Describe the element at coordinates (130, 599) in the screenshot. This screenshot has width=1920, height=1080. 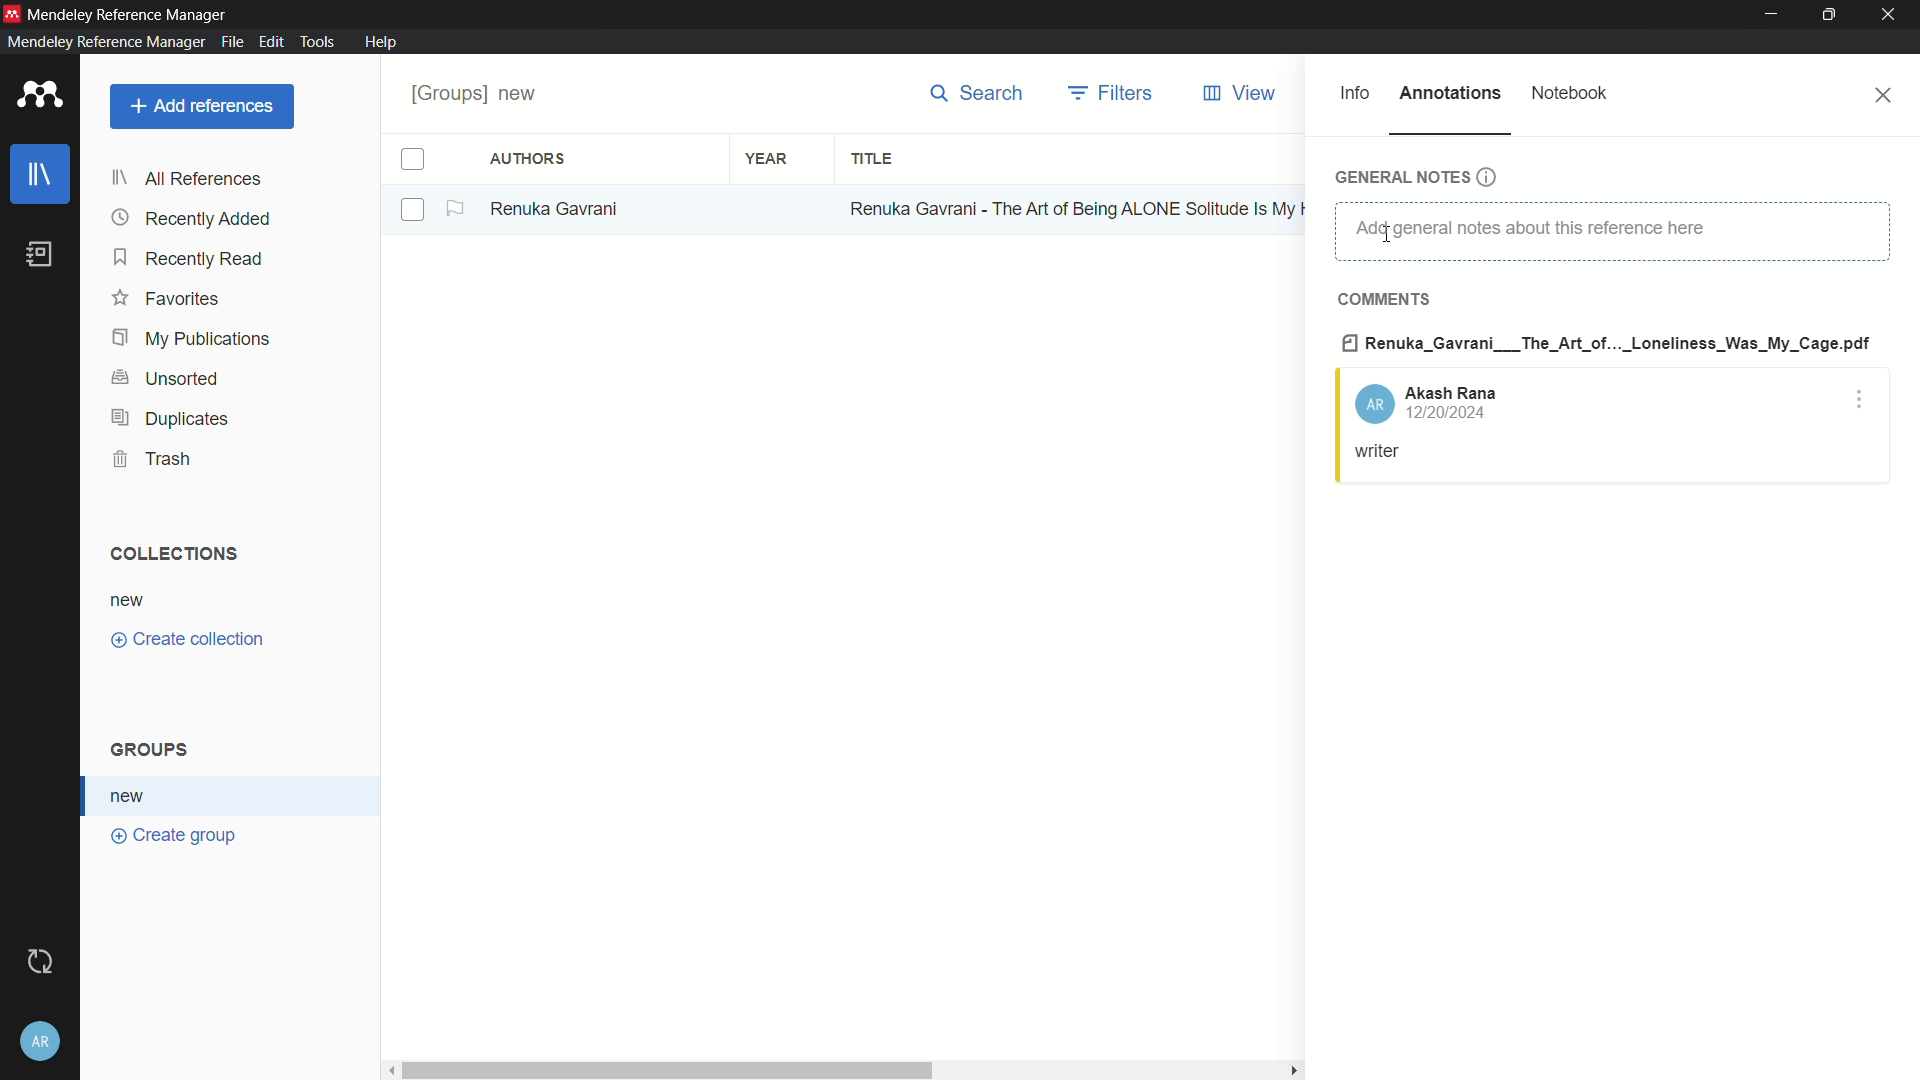
I see `new` at that location.